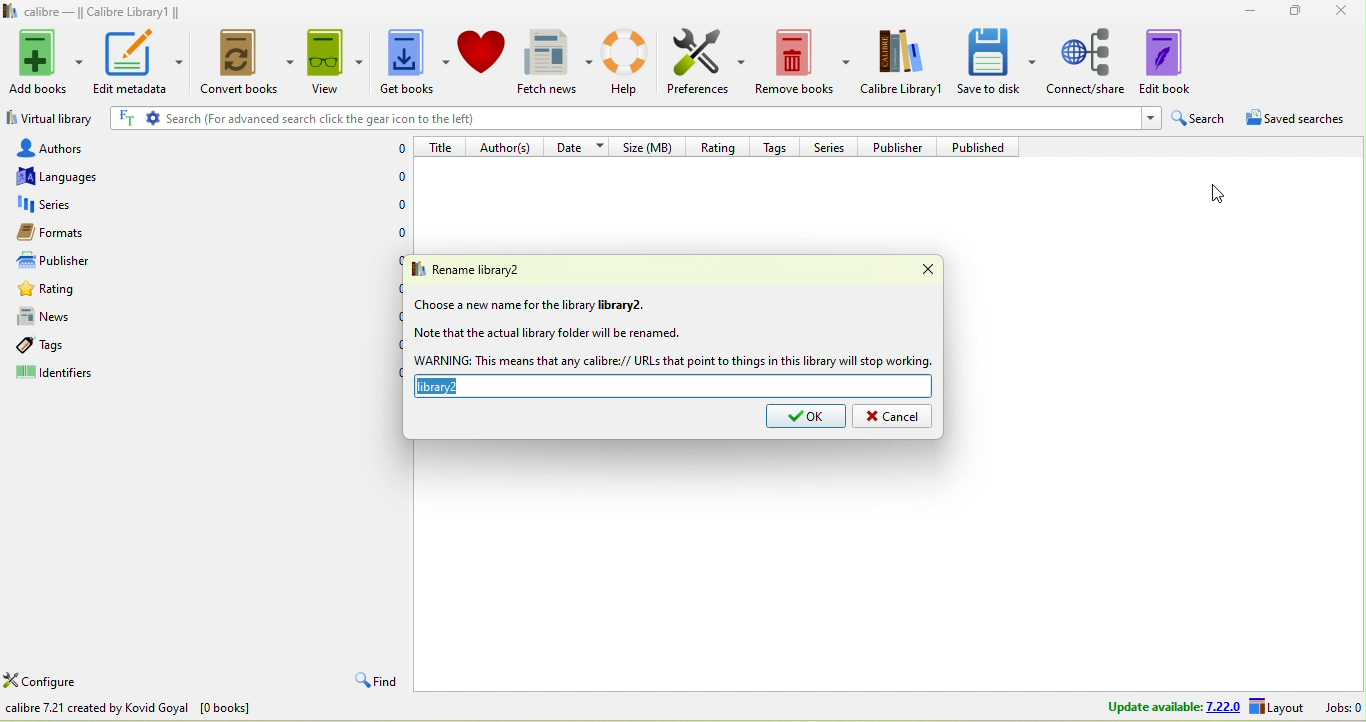  Describe the element at coordinates (1243, 9) in the screenshot. I see `minimize` at that location.